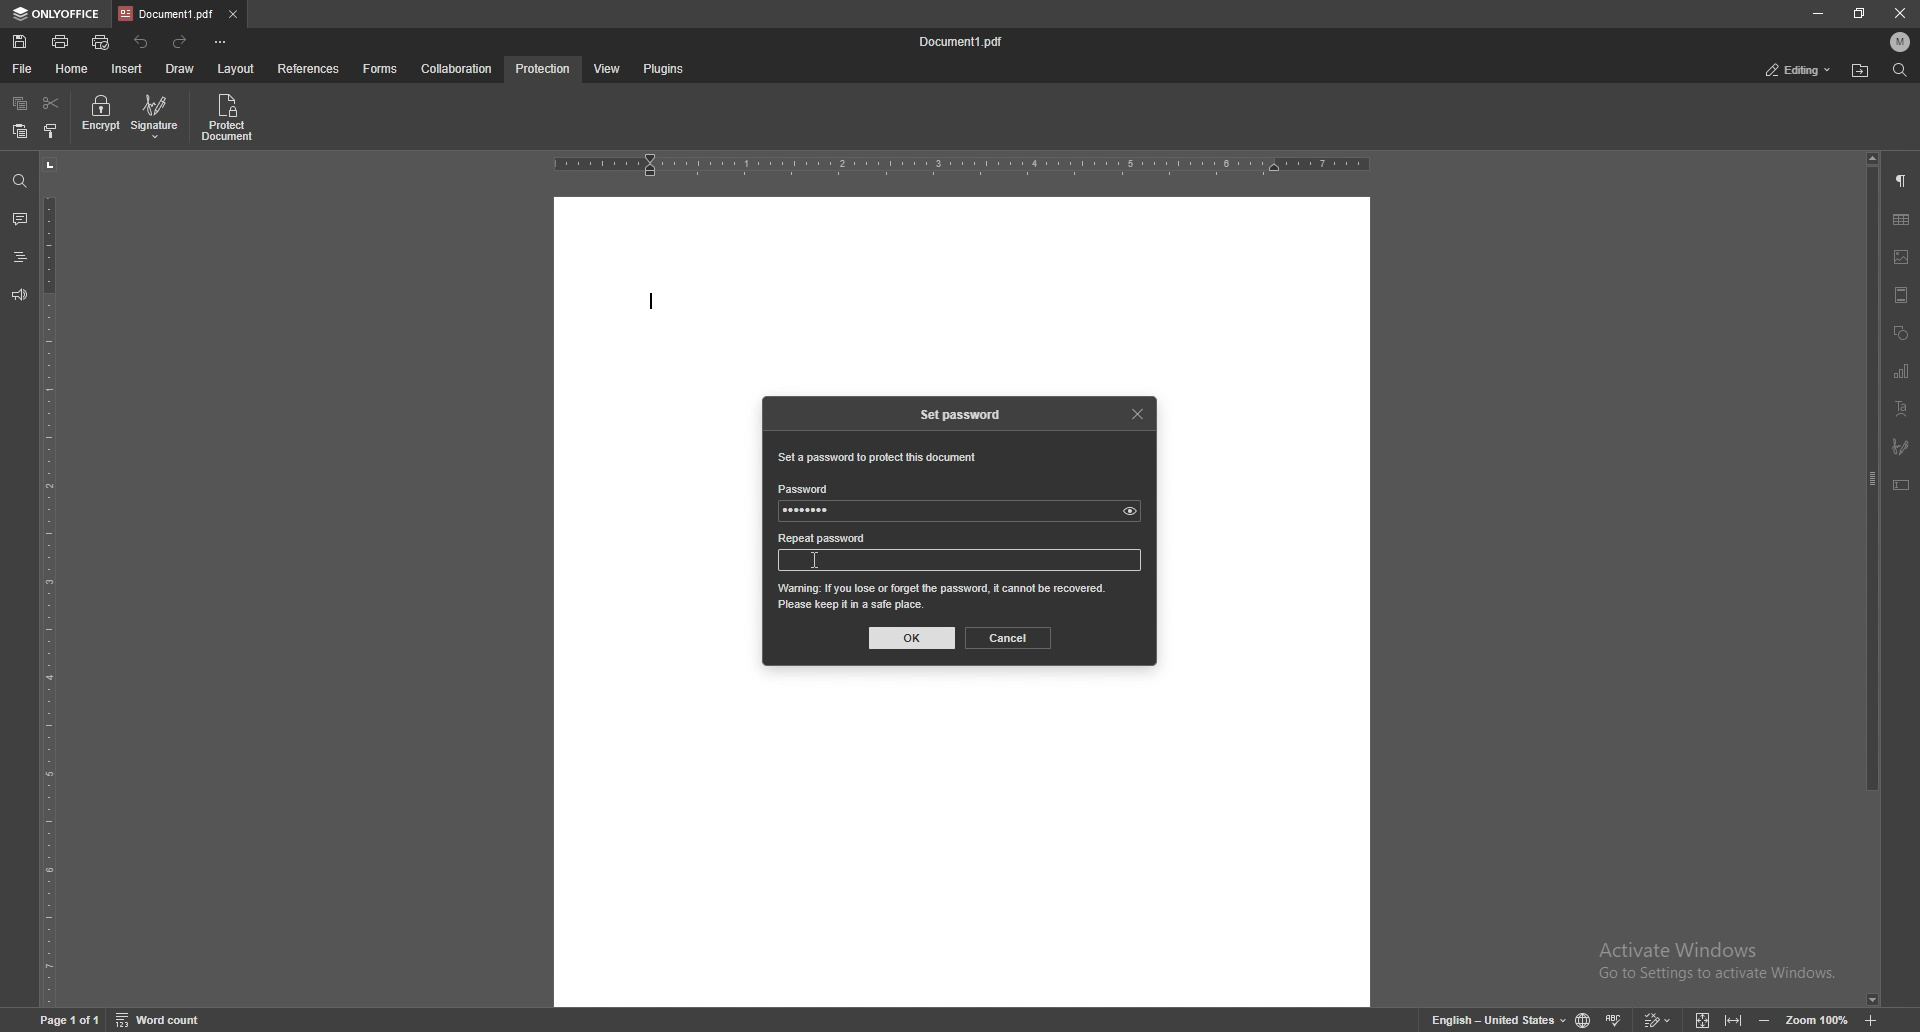 Image resolution: width=1920 pixels, height=1032 pixels. I want to click on ok, so click(912, 638).